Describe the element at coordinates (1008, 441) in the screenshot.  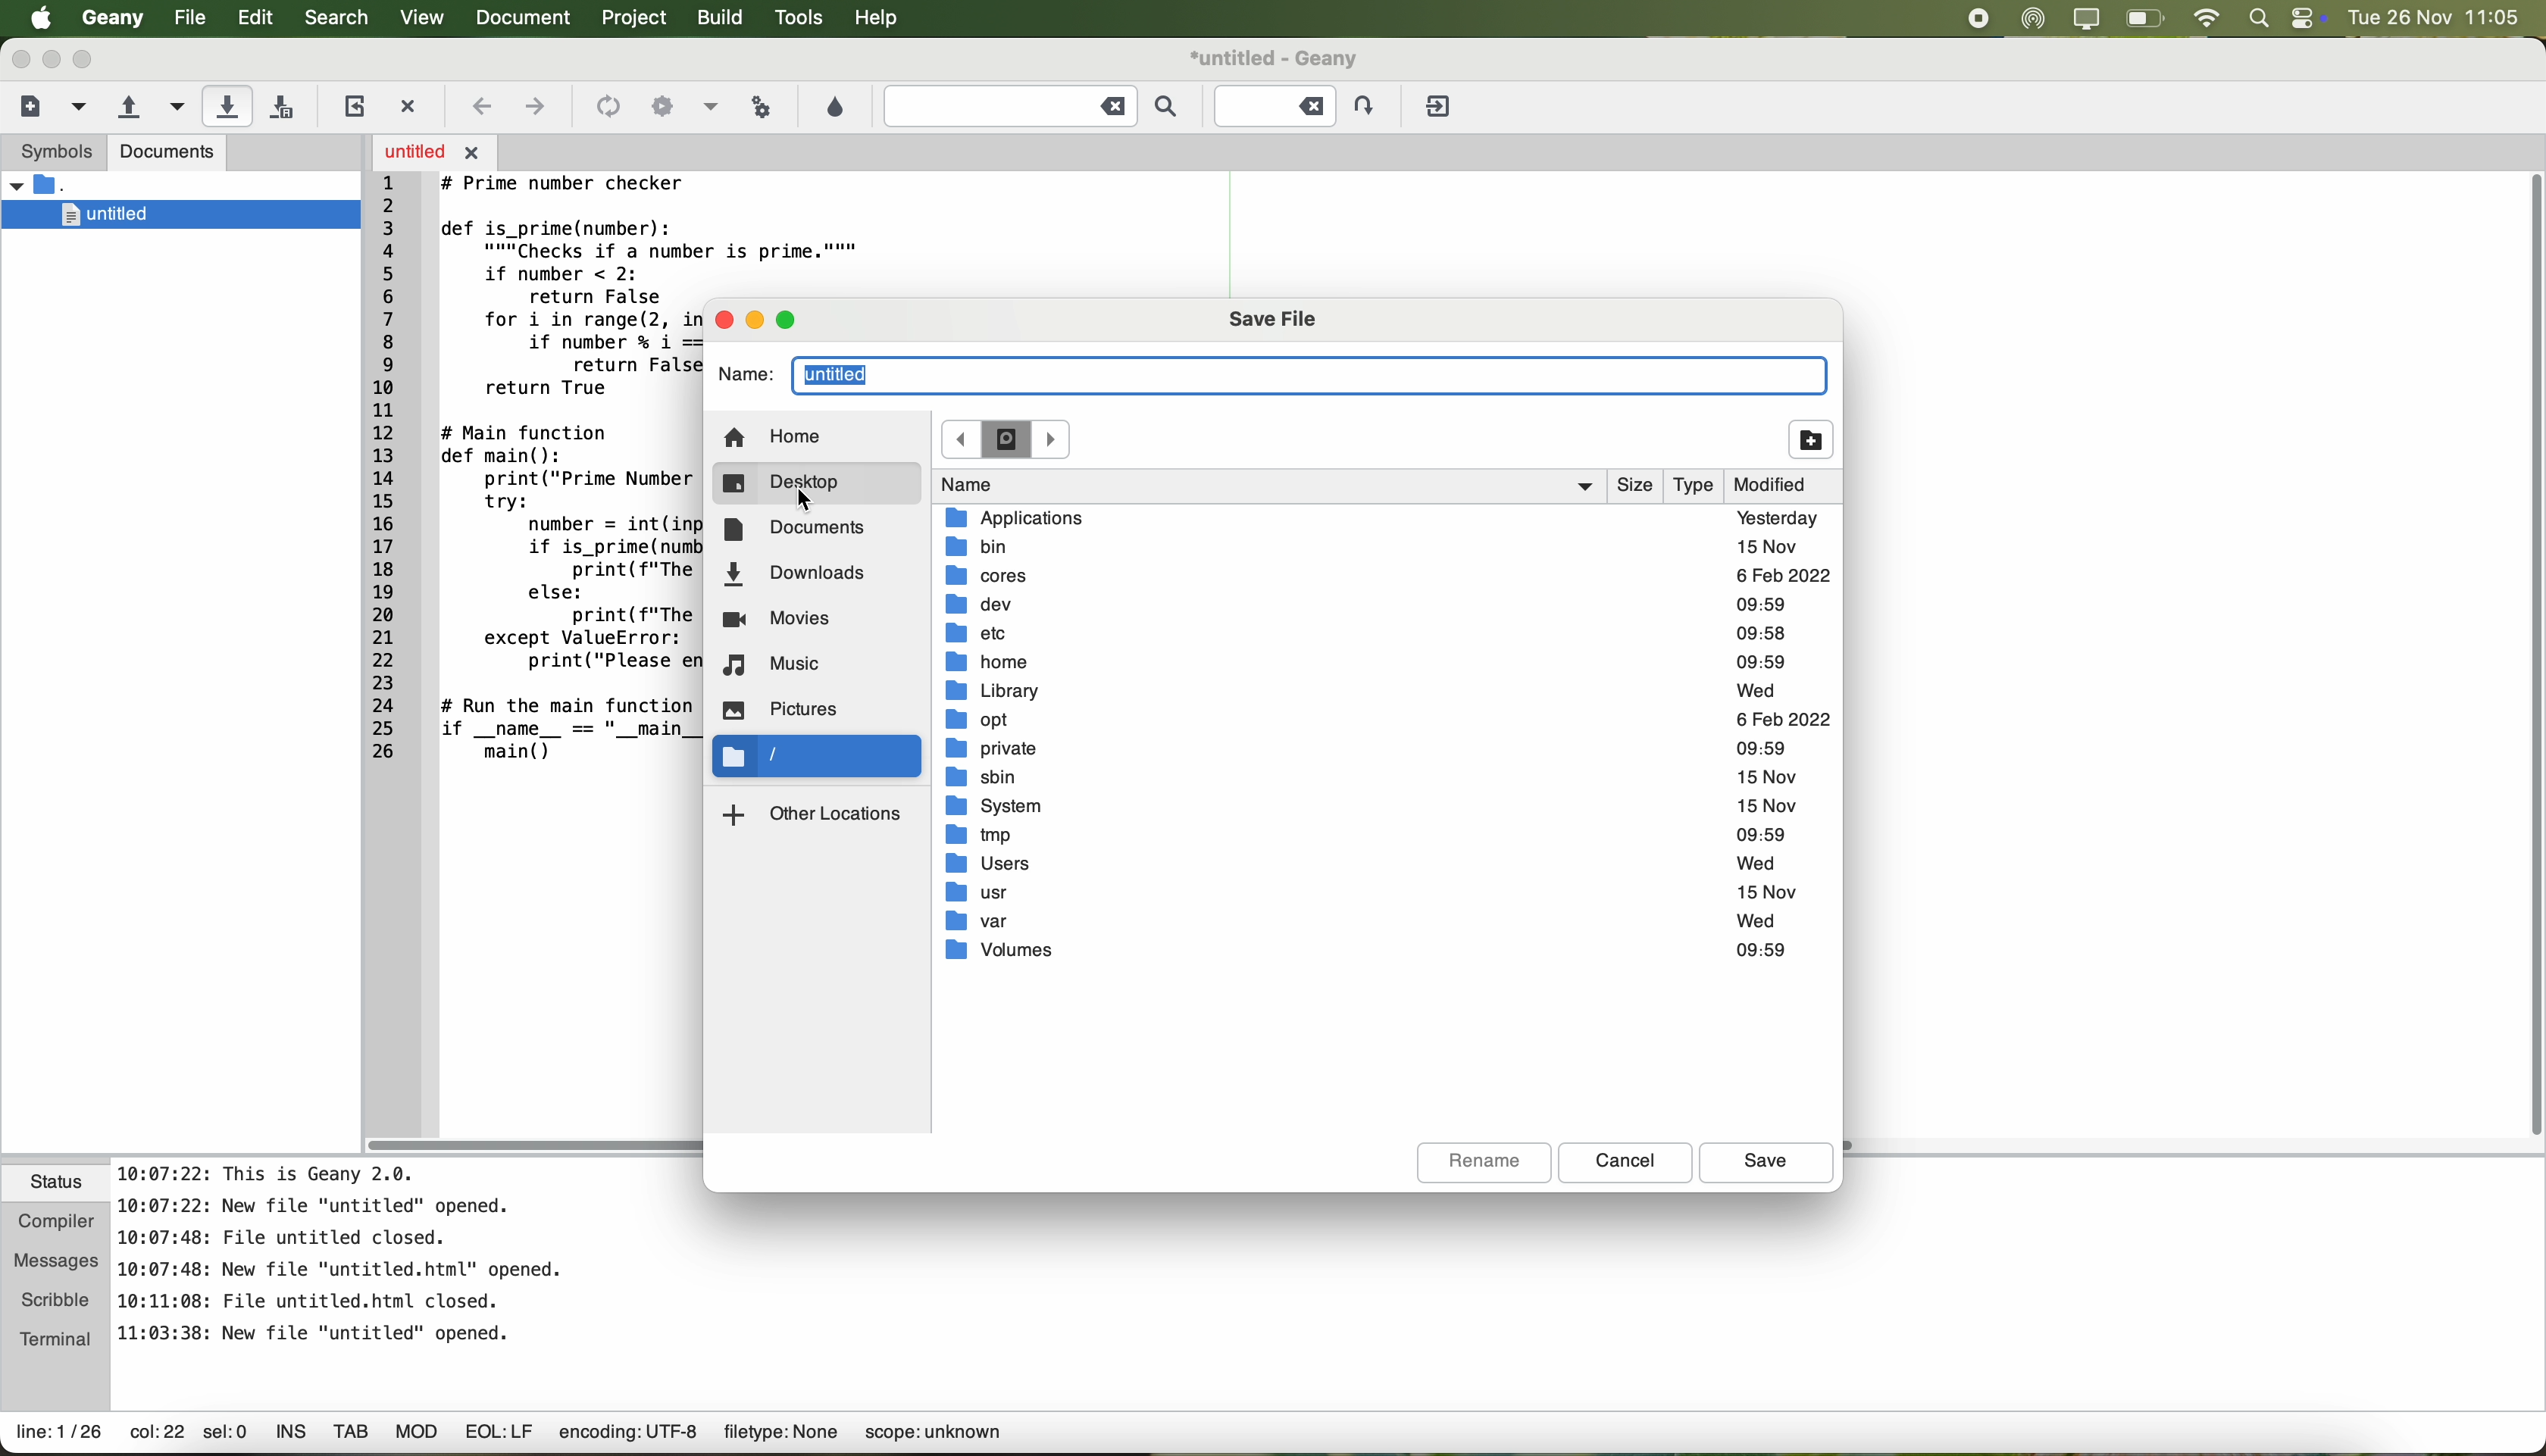
I see `icon` at that location.